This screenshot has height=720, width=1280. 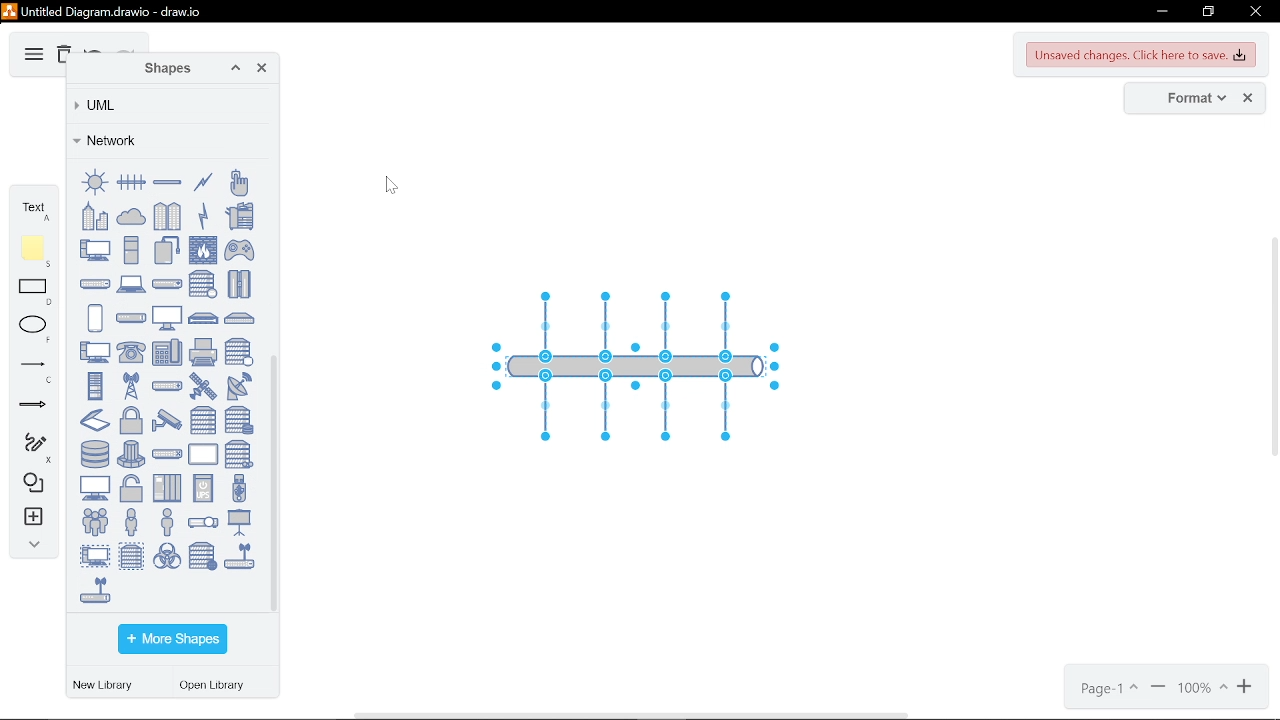 What do you see at coordinates (393, 186) in the screenshot?
I see `Cursor` at bounding box center [393, 186].